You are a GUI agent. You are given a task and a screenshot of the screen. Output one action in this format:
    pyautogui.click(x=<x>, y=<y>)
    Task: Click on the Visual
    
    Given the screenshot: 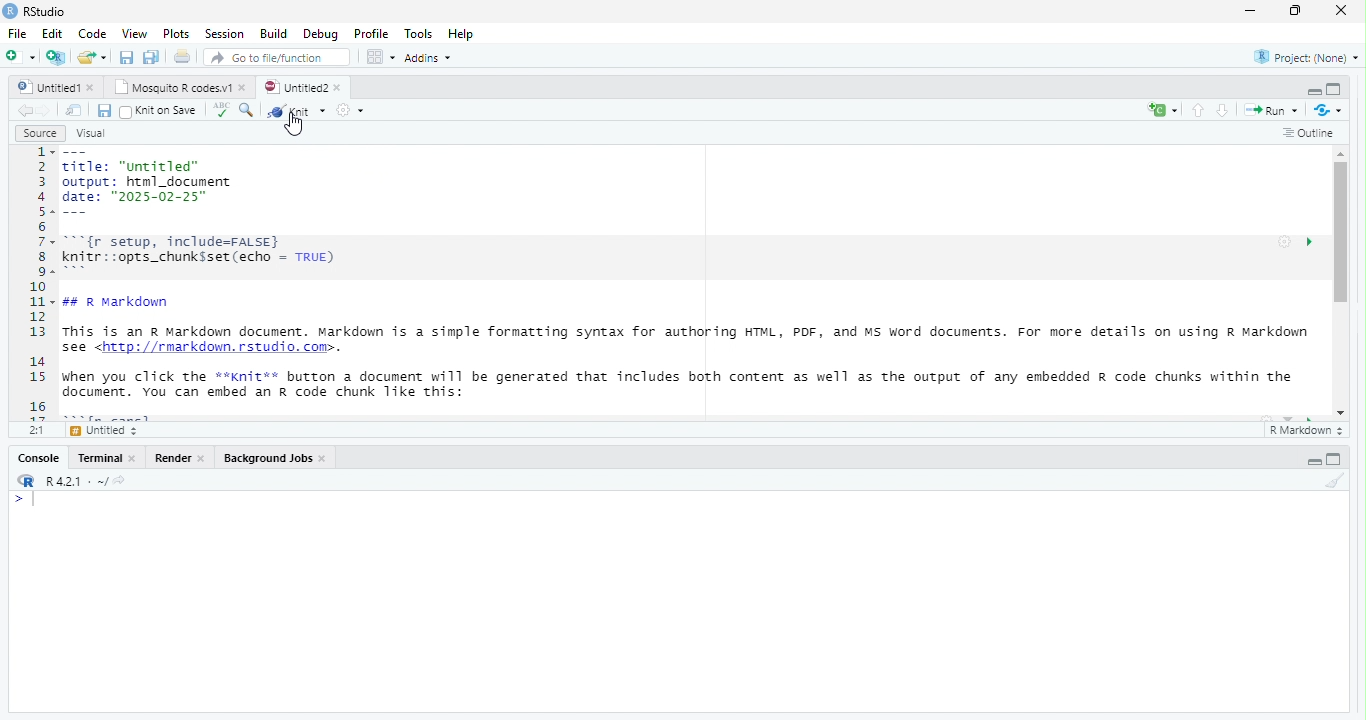 What is the action you would take?
    pyautogui.click(x=92, y=134)
    